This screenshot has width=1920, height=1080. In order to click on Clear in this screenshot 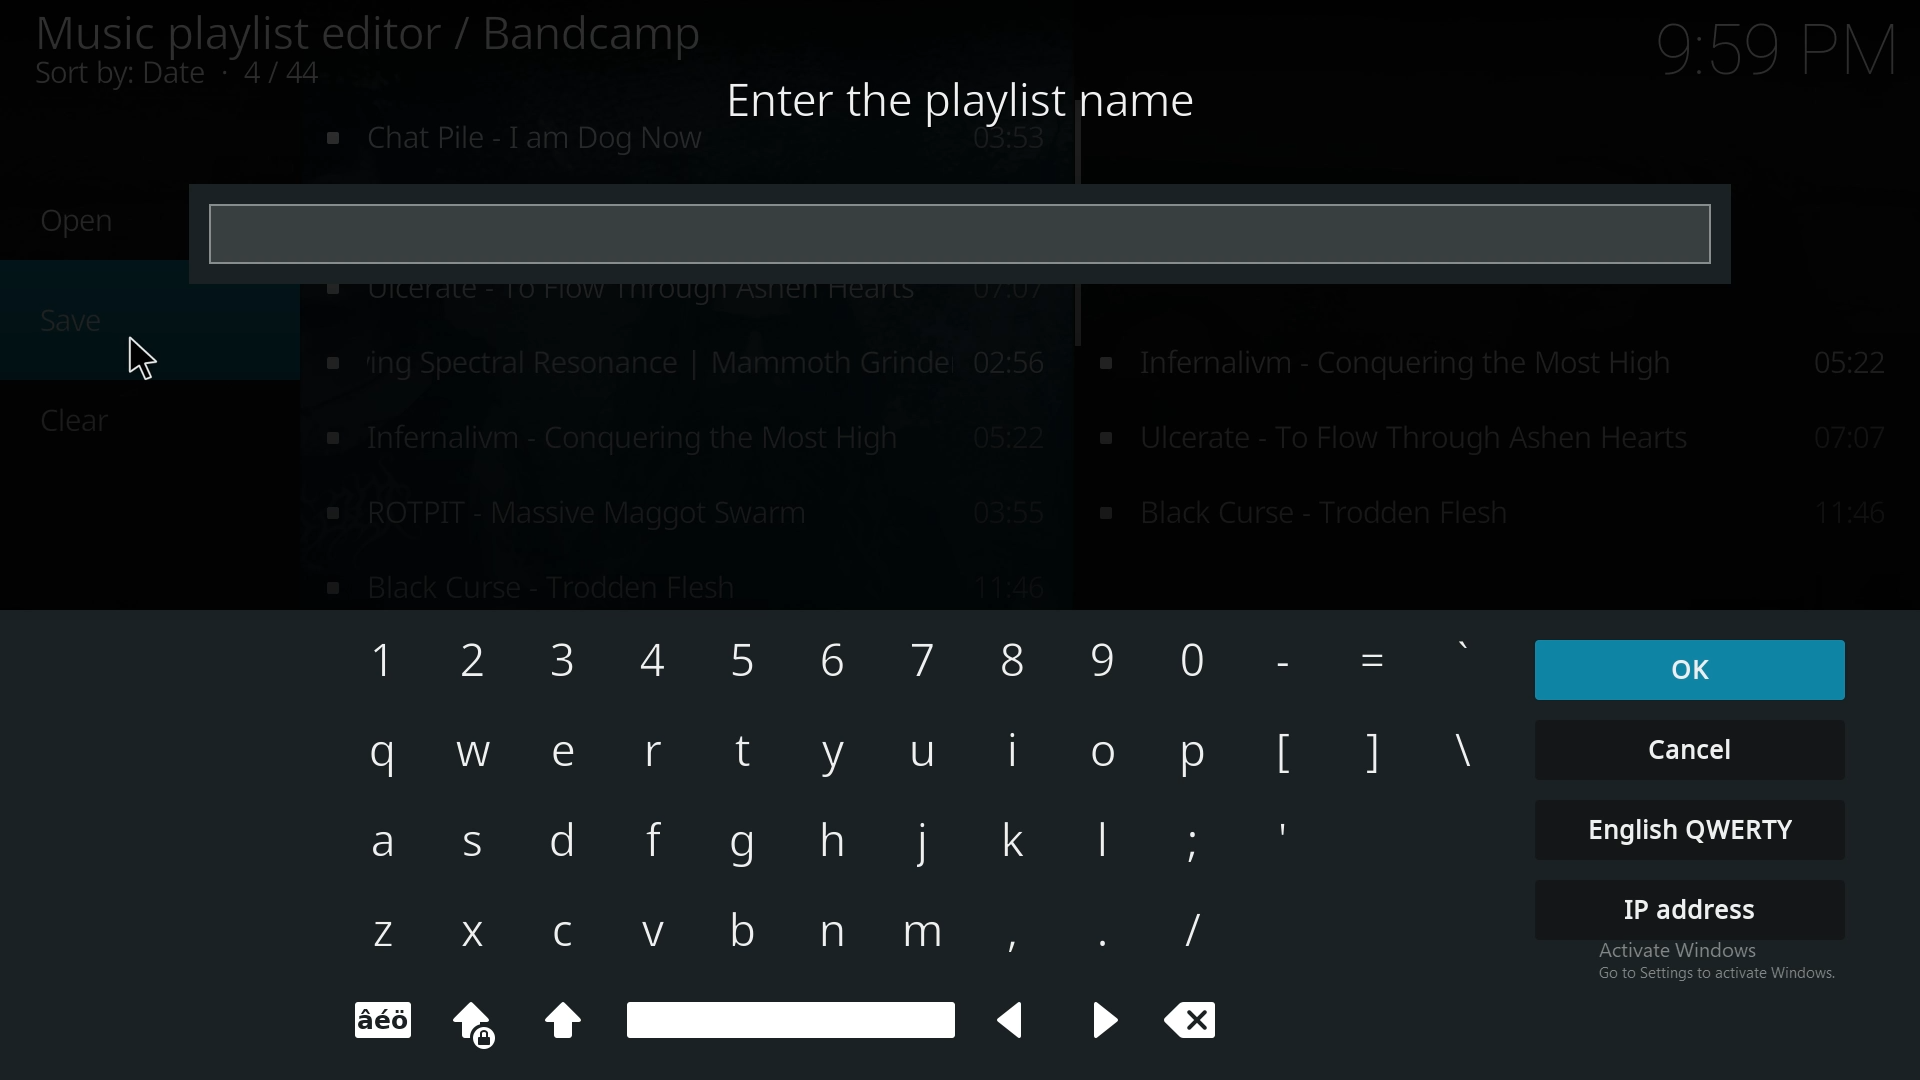, I will do `click(66, 423)`.